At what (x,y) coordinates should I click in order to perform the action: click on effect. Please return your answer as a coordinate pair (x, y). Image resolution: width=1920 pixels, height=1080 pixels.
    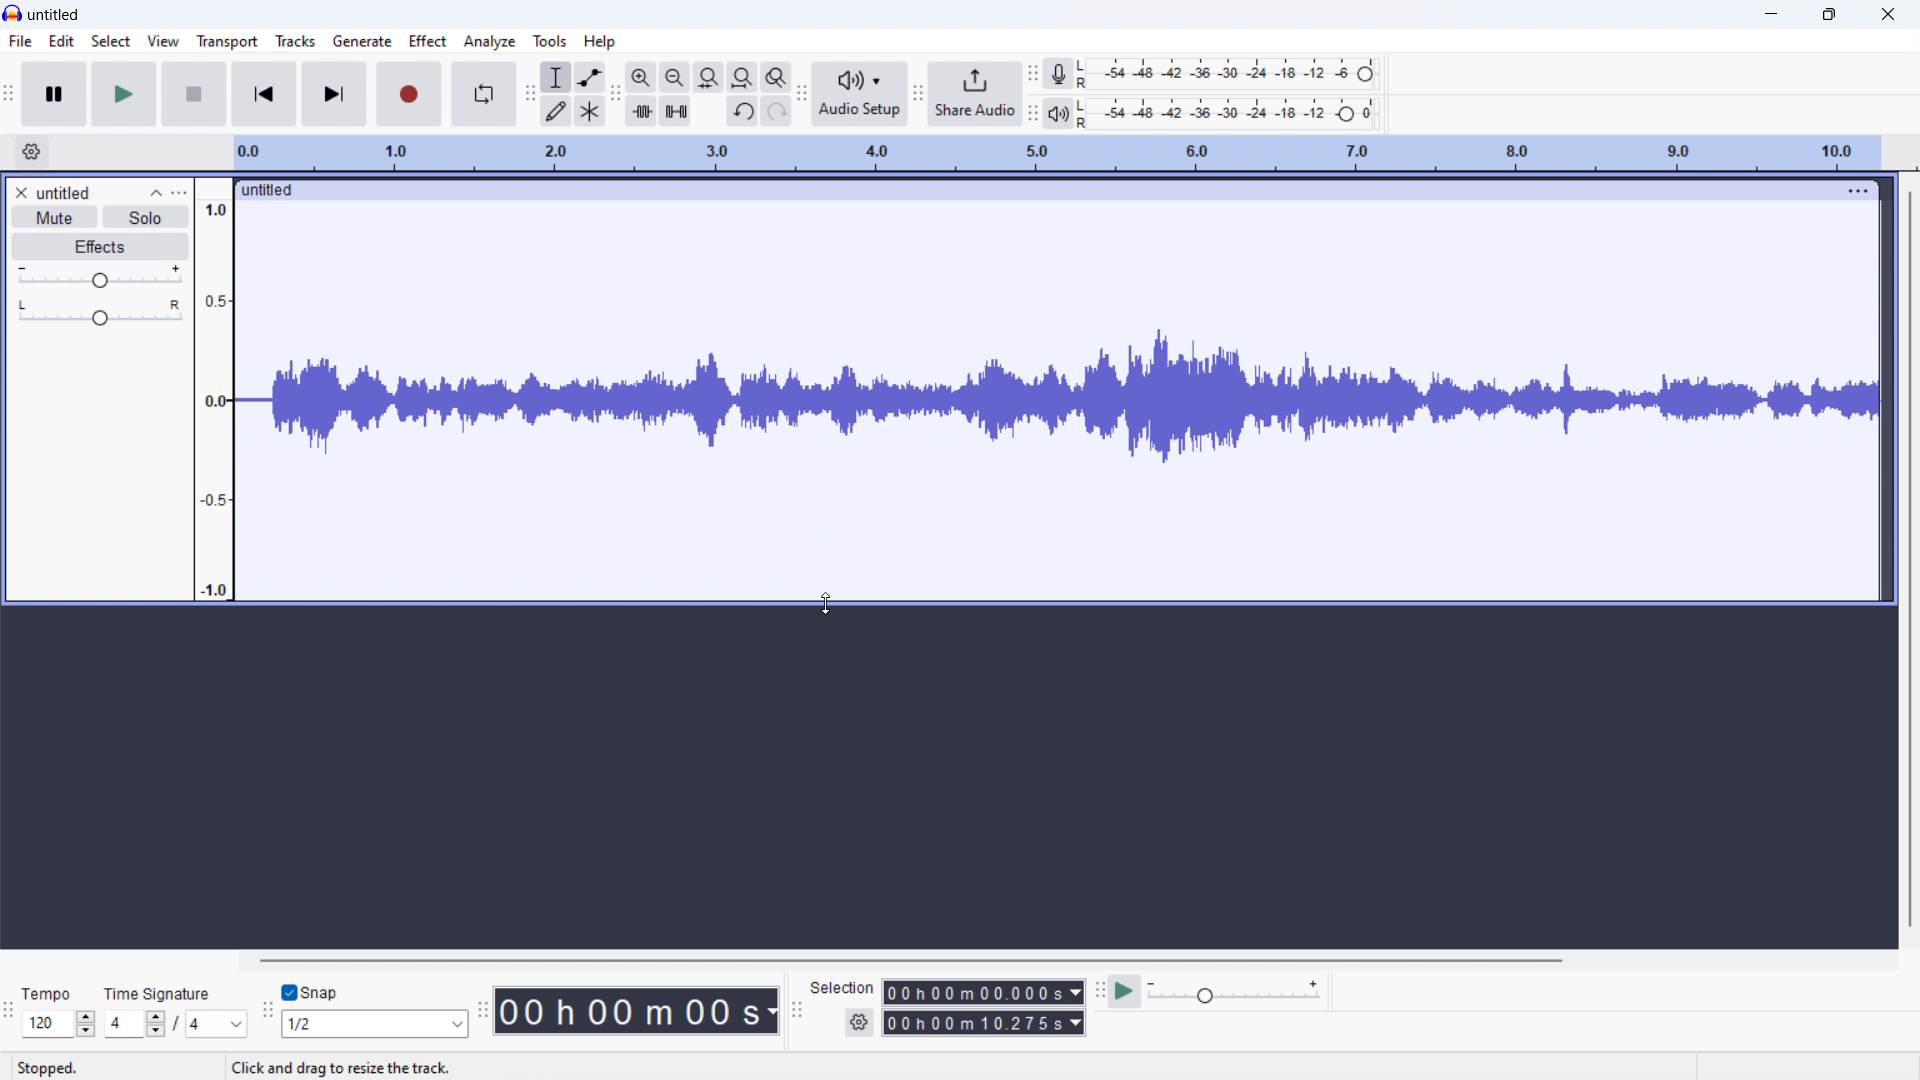
    Looking at the image, I should click on (426, 41).